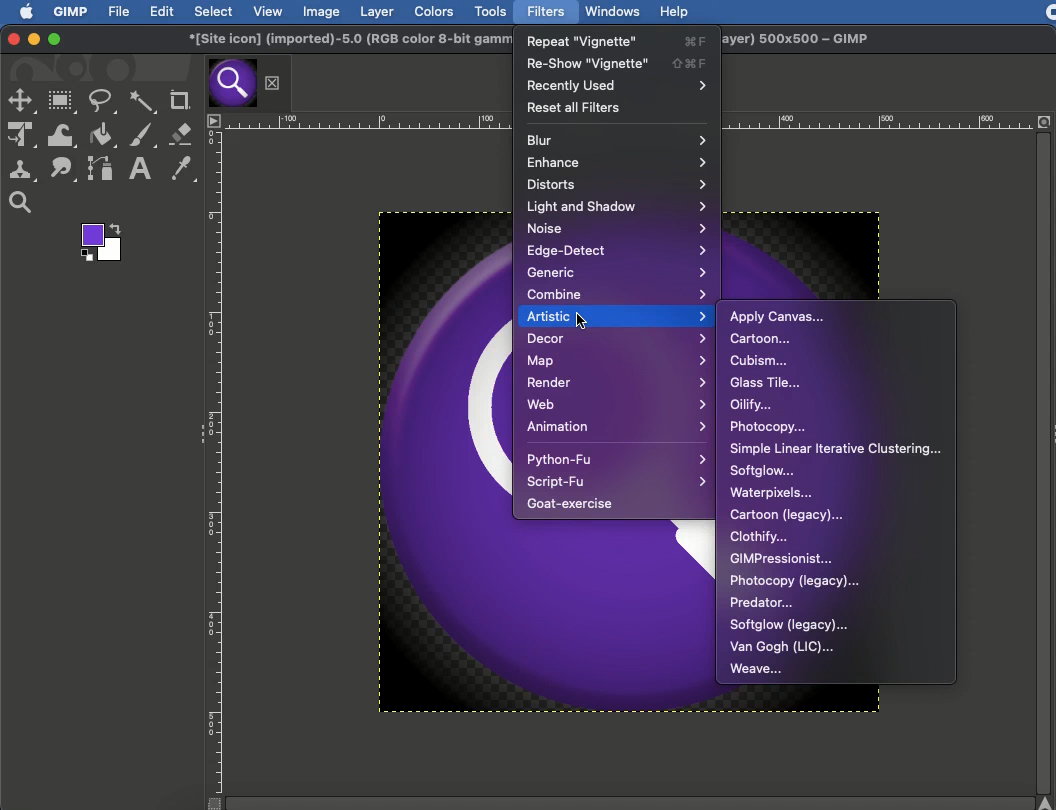 The height and width of the screenshot is (810, 1056). What do you see at coordinates (215, 121) in the screenshot?
I see `Menu` at bounding box center [215, 121].